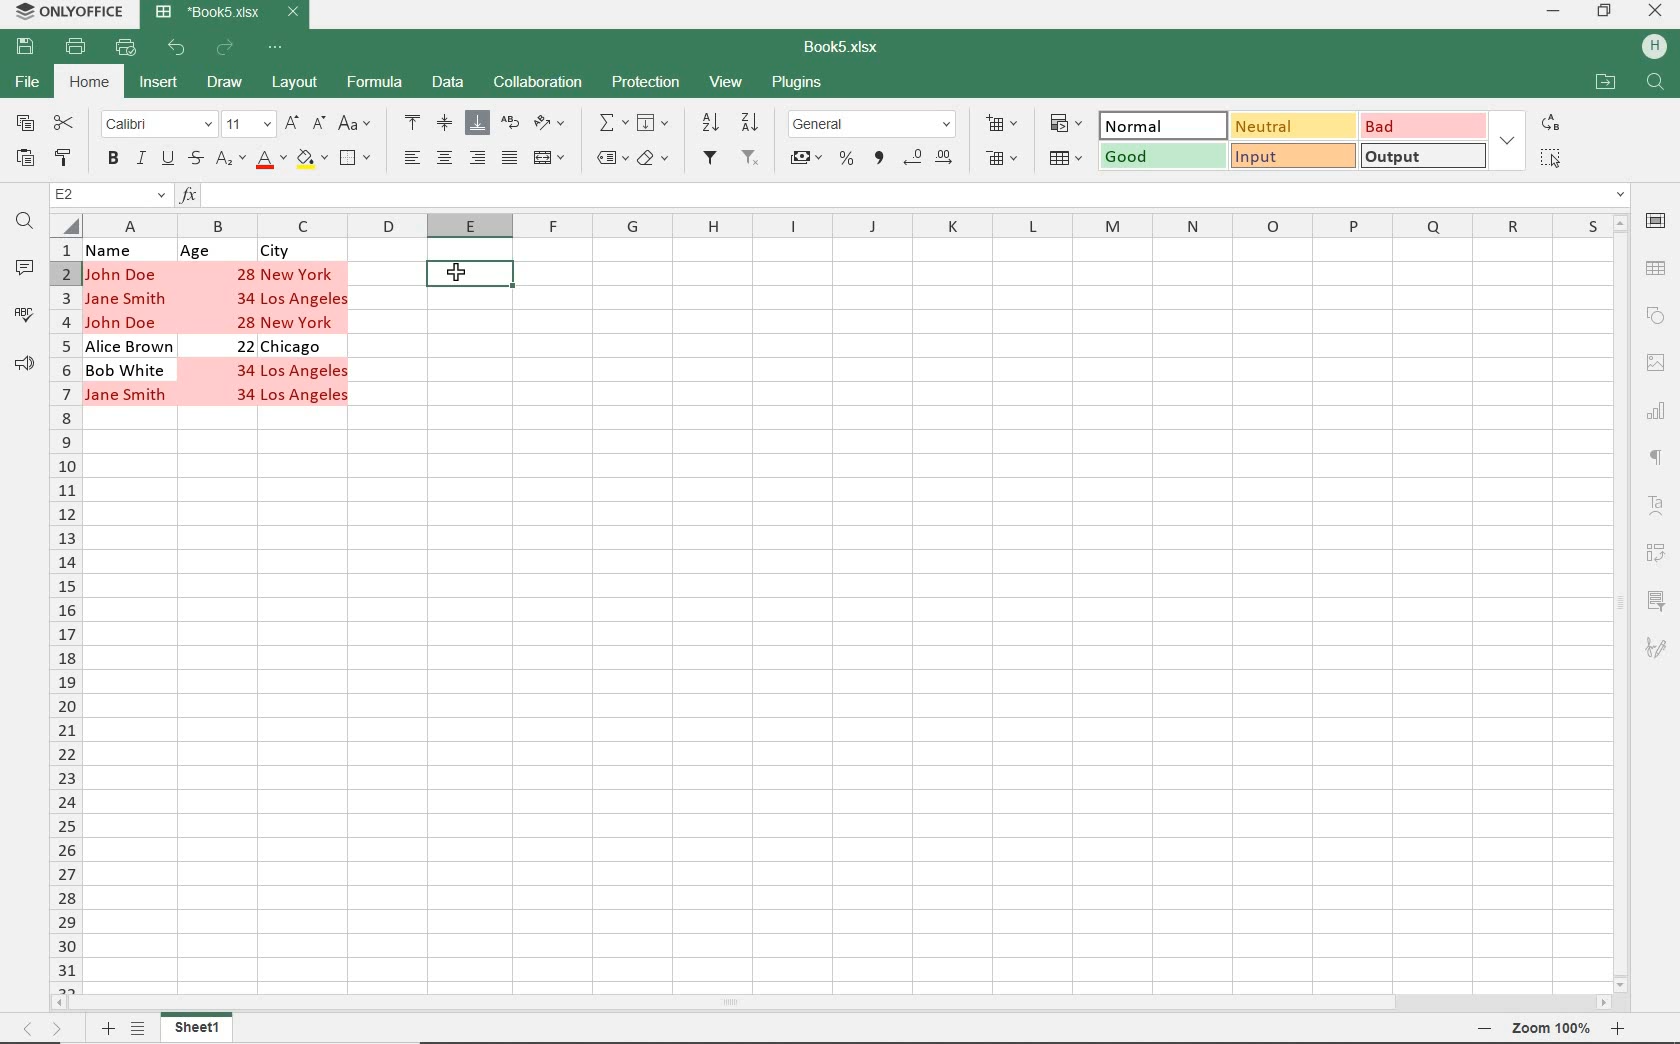 This screenshot has width=1680, height=1044. I want to click on SYSTEM NAME, so click(67, 11).